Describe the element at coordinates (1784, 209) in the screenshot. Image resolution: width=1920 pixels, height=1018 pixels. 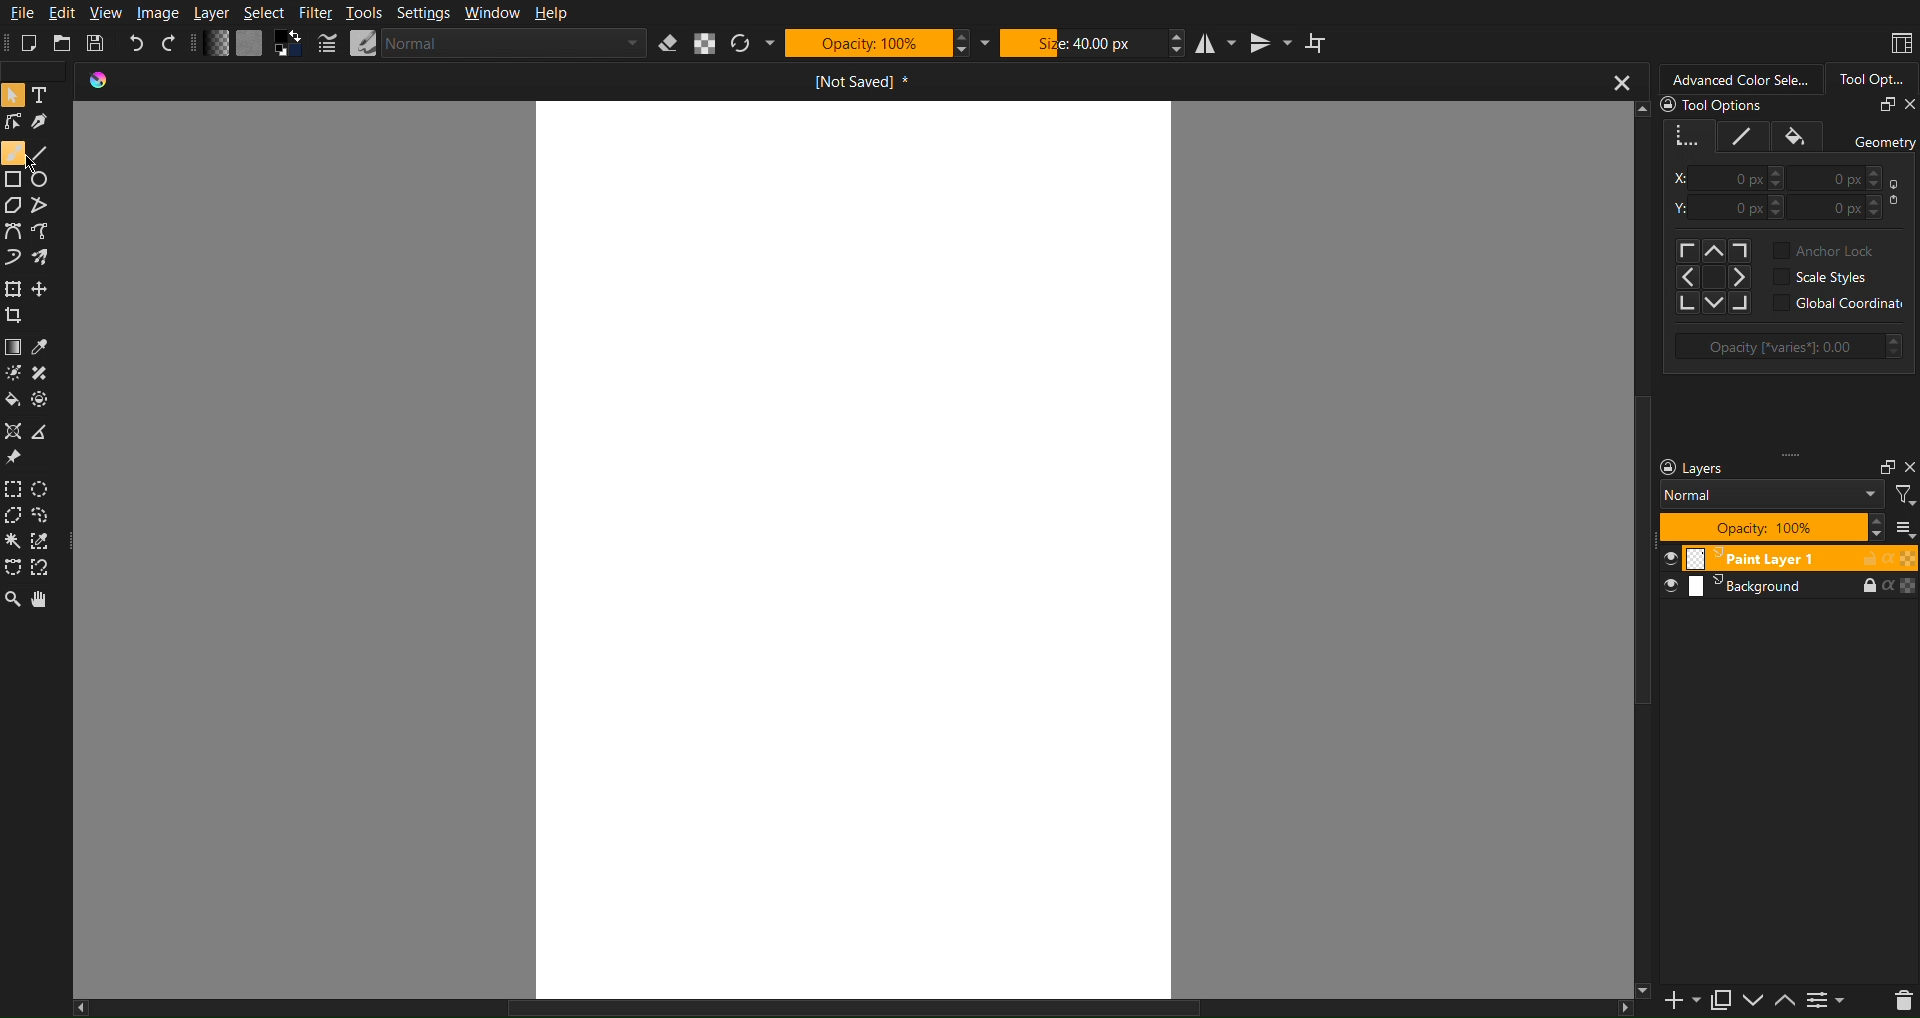
I see `Y Coords` at that location.